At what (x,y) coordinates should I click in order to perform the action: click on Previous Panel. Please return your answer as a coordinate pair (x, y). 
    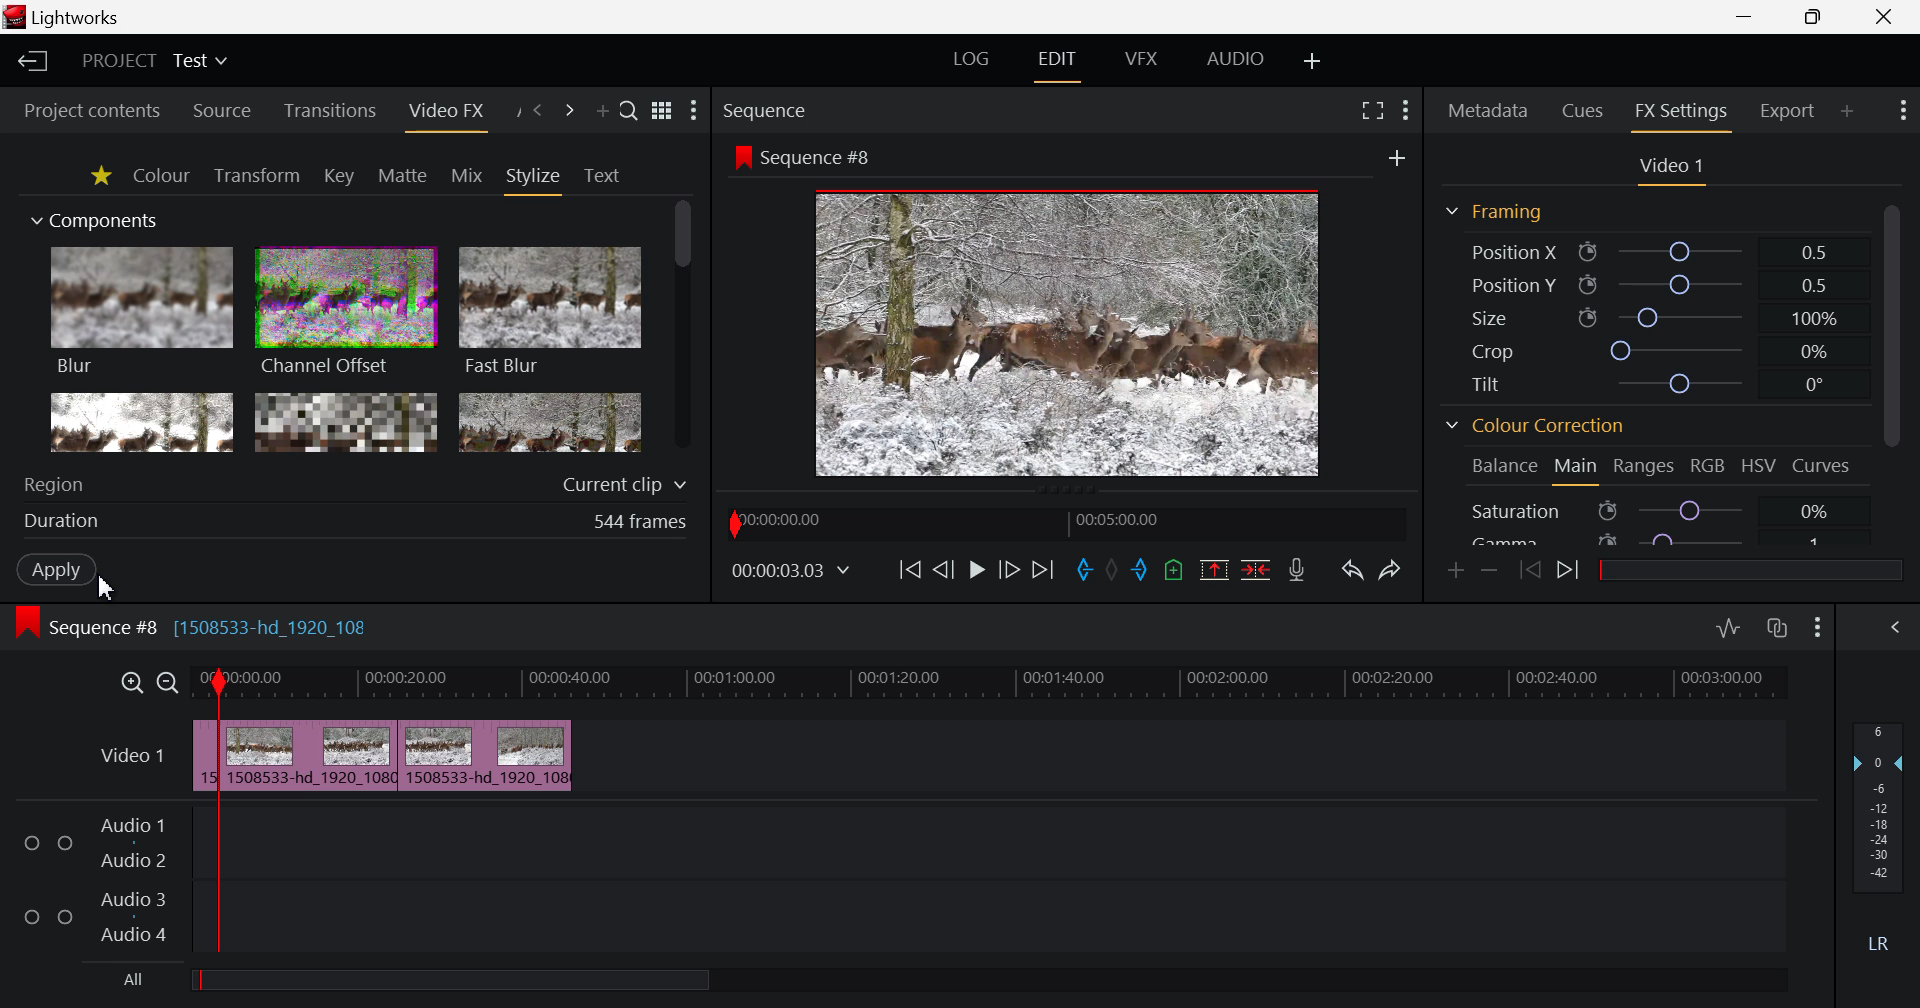
    Looking at the image, I should click on (538, 111).